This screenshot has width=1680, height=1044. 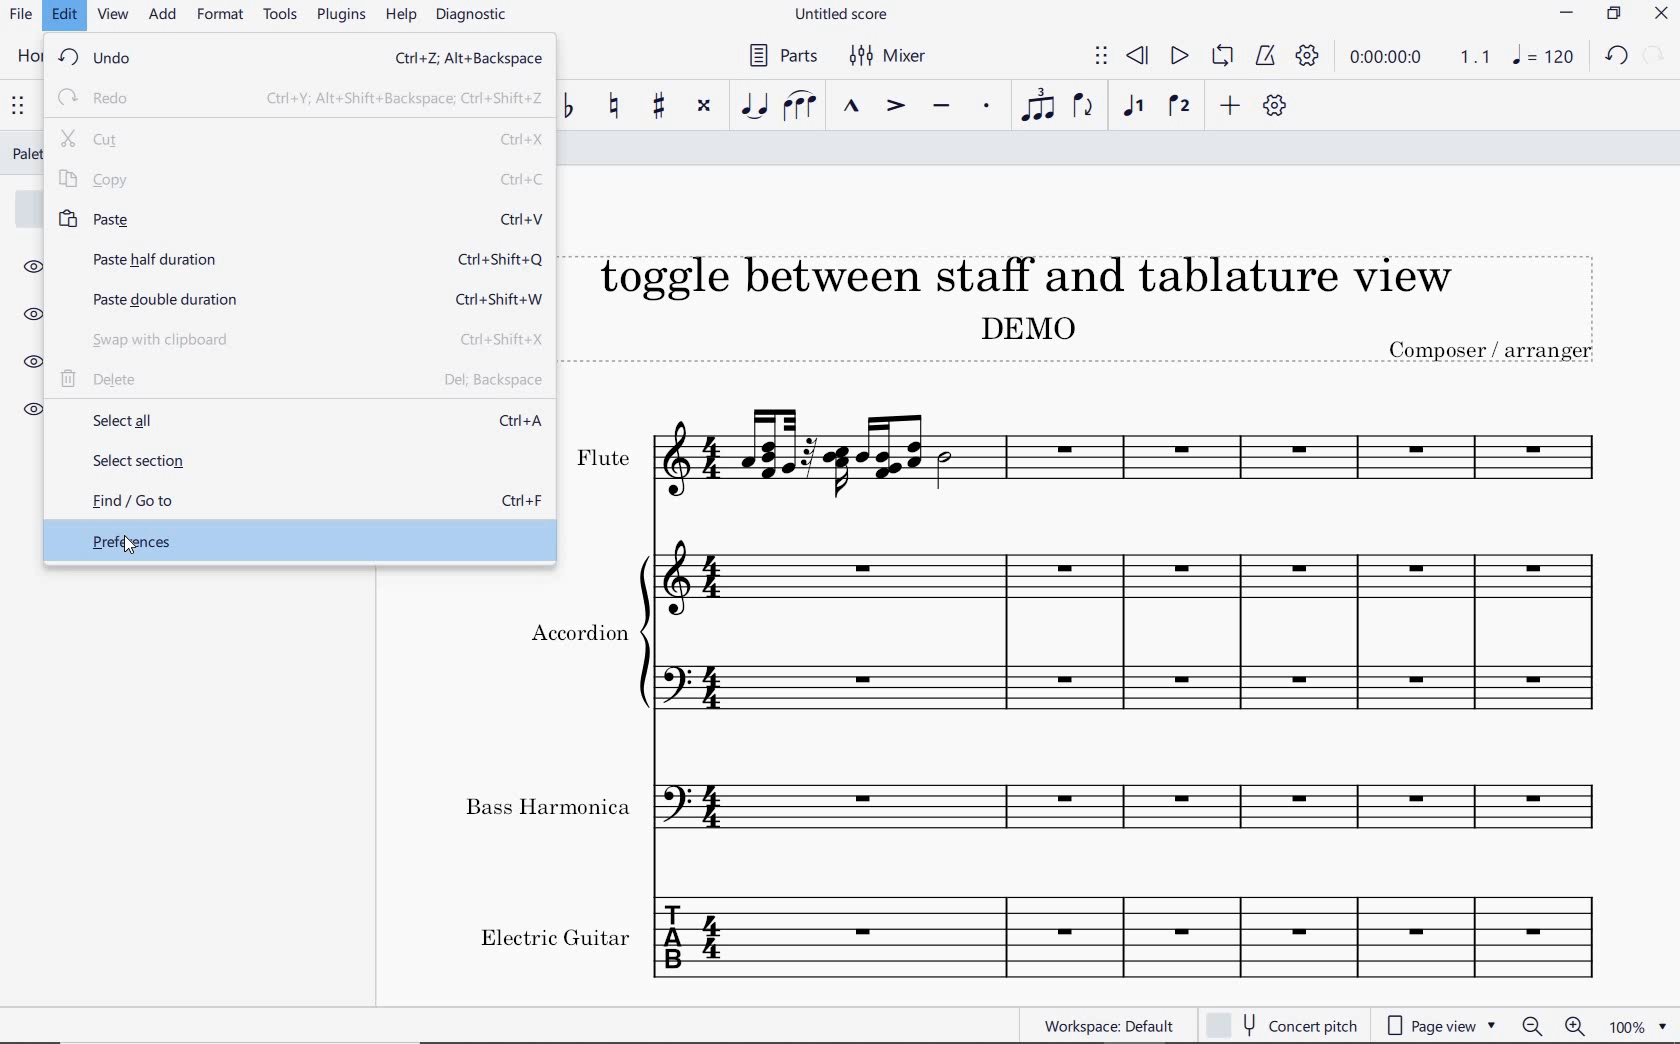 What do you see at coordinates (942, 107) in the screenshot?
I see `tenuto` at bounding box center [942, 107].